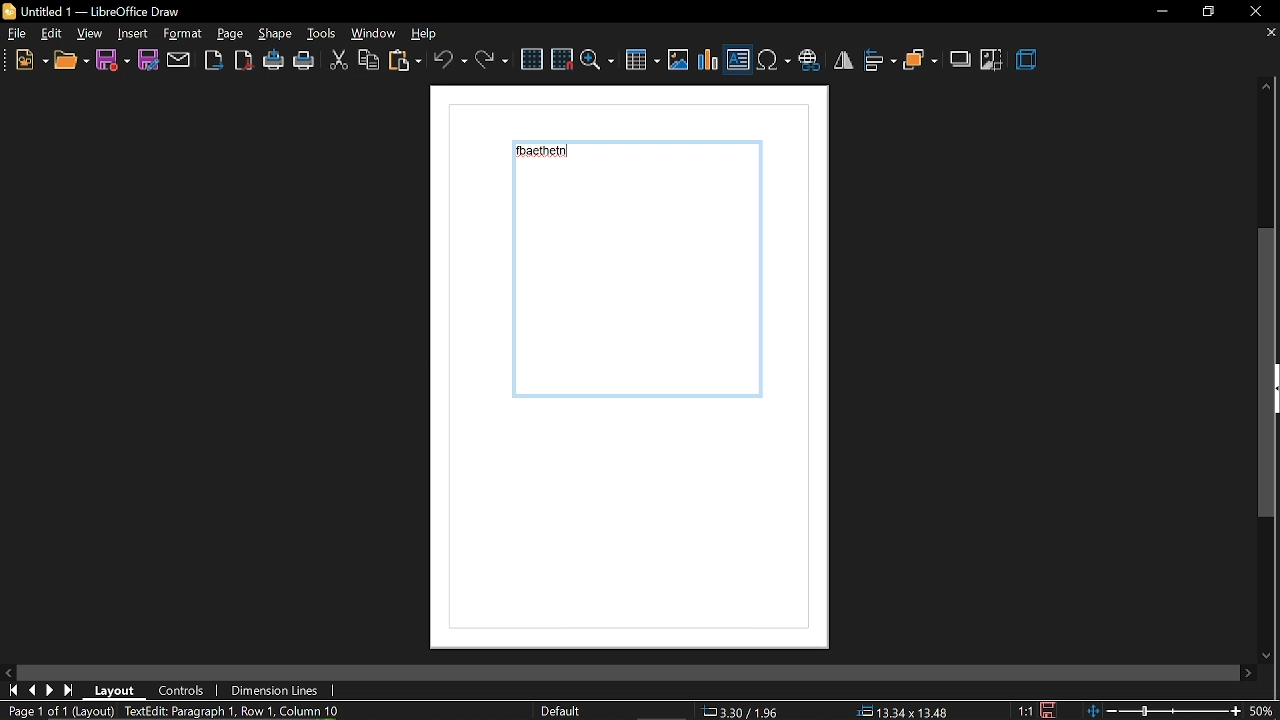 This screenshot has width=1280, height=720. I want to click on arrange, so click(921, 62).